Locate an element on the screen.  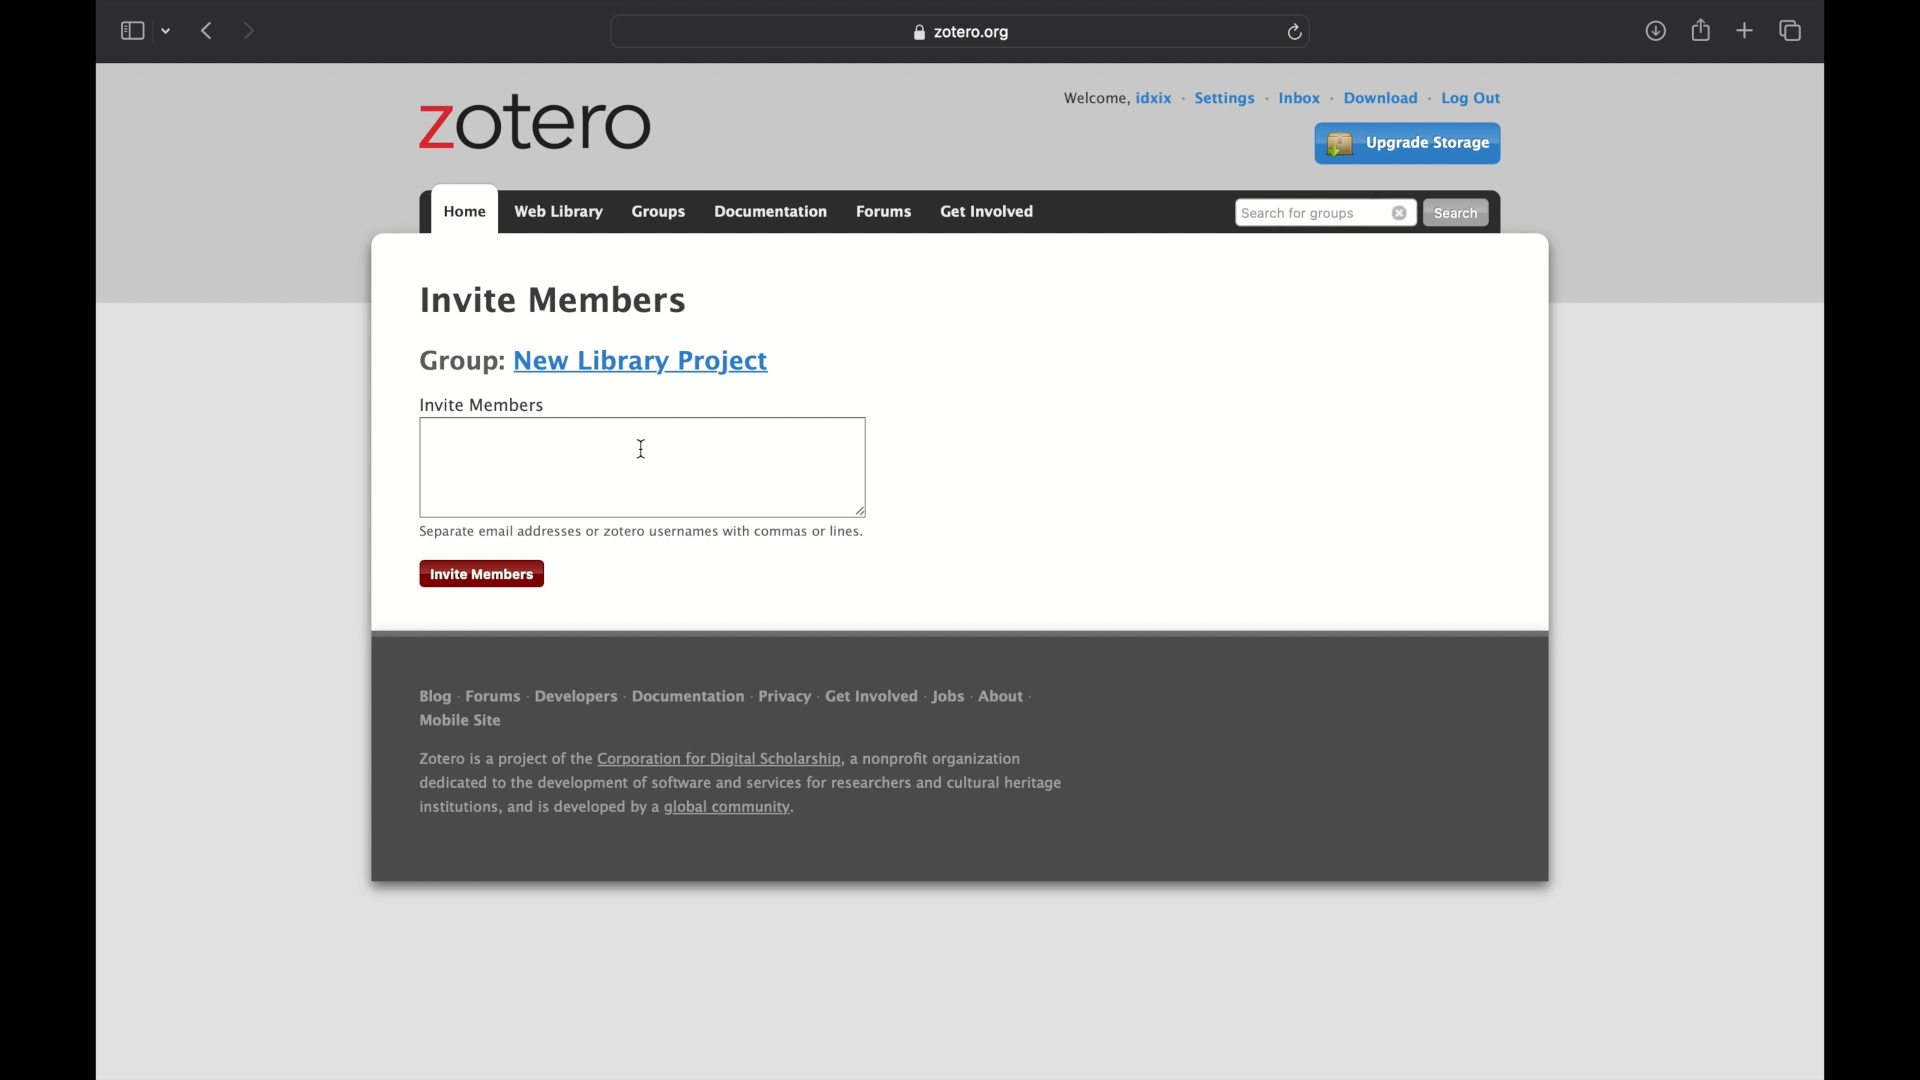
upgrade storage is located at coordinates (1406, 145).